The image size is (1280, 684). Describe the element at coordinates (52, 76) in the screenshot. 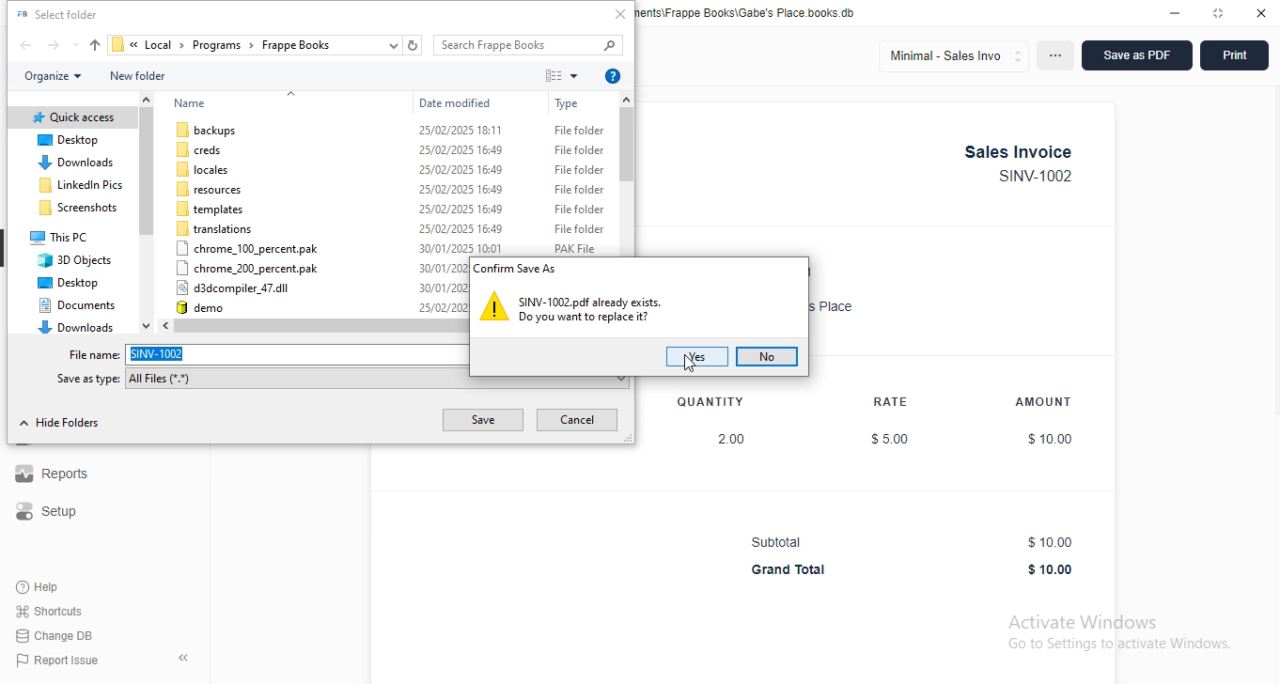

I see `organize` at that location.